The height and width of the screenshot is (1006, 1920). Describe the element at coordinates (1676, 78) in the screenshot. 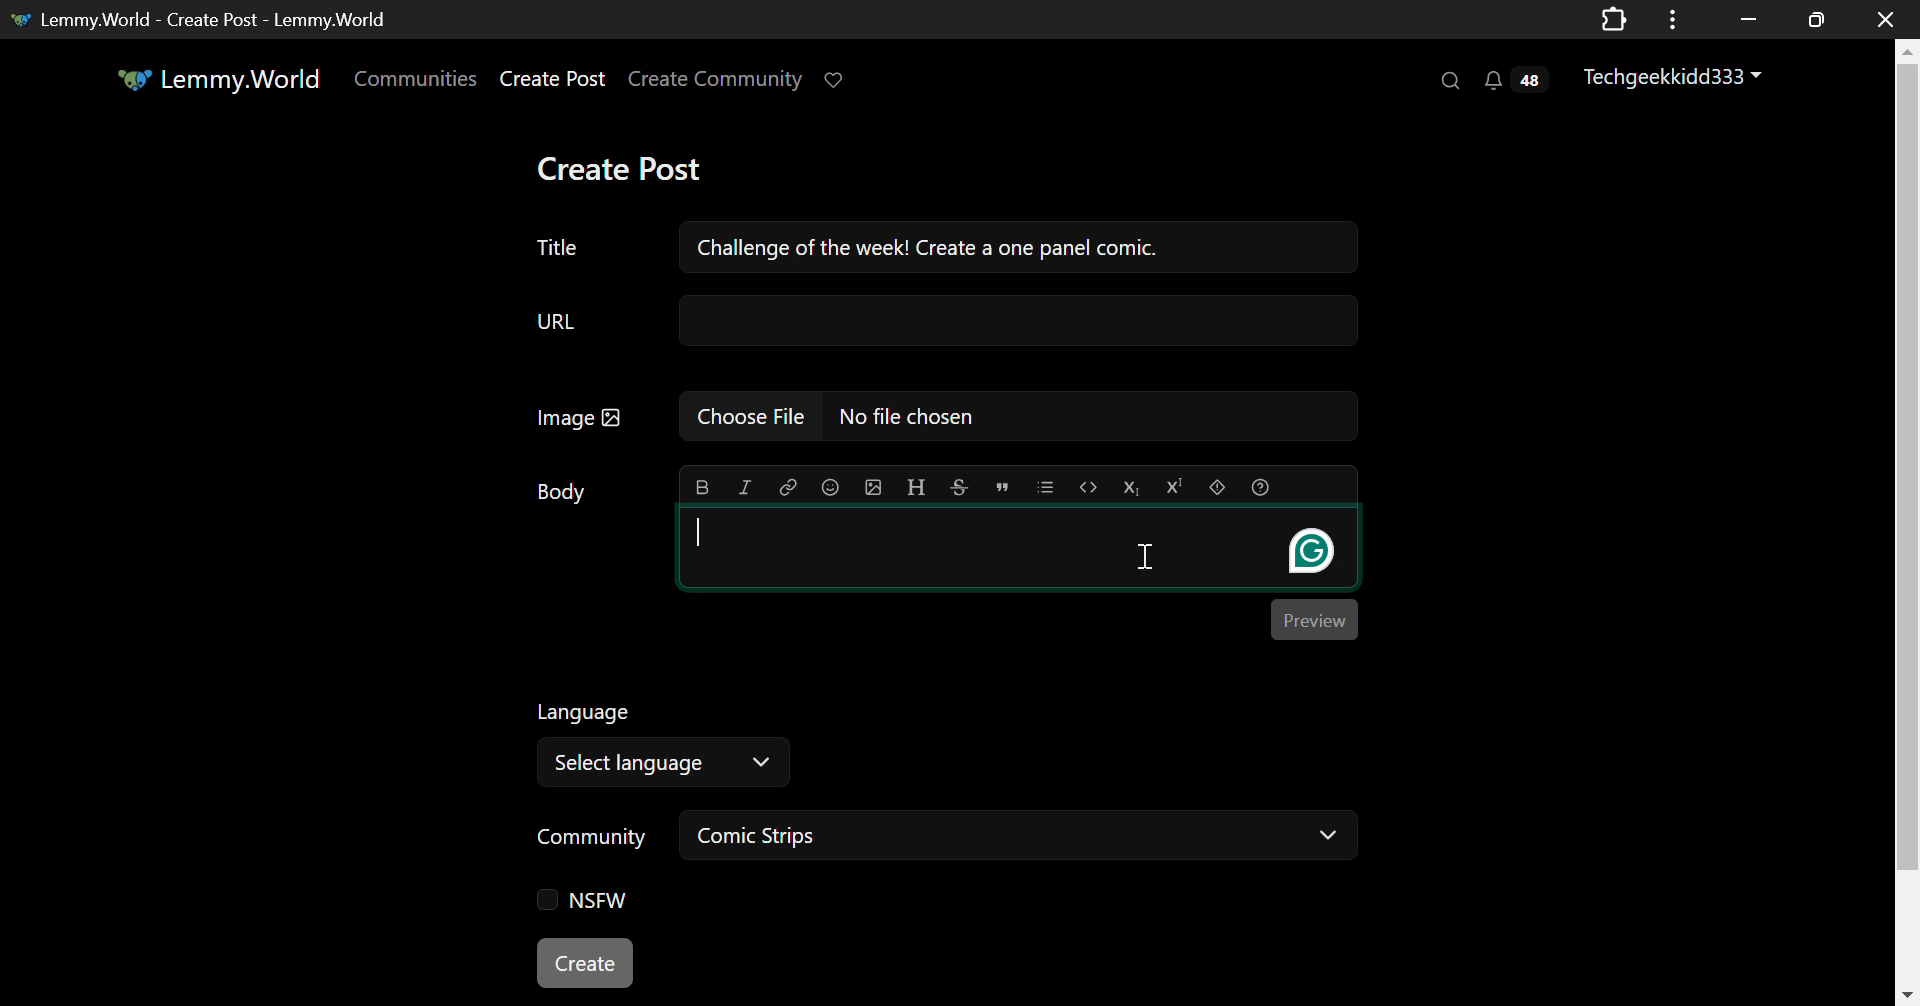

I see `Techgeekkidd333` at that location.